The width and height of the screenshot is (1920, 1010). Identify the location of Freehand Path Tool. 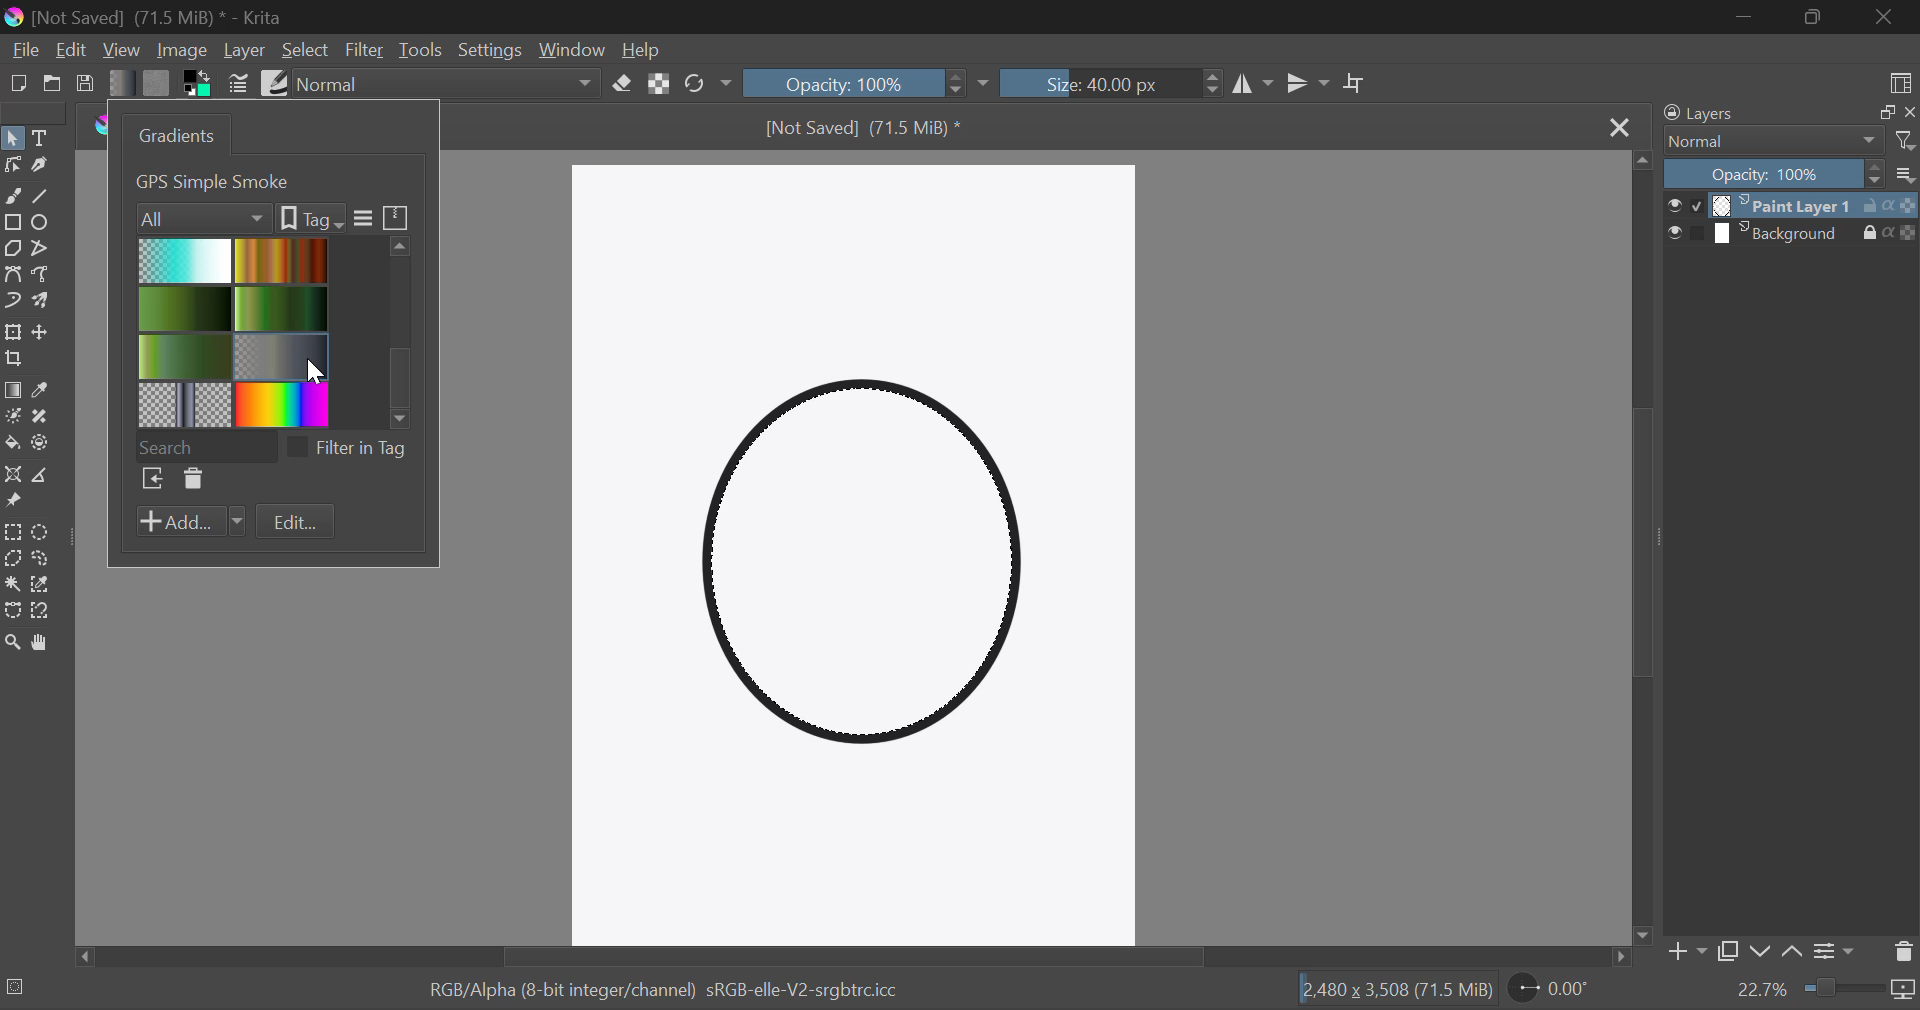
(44, 276).